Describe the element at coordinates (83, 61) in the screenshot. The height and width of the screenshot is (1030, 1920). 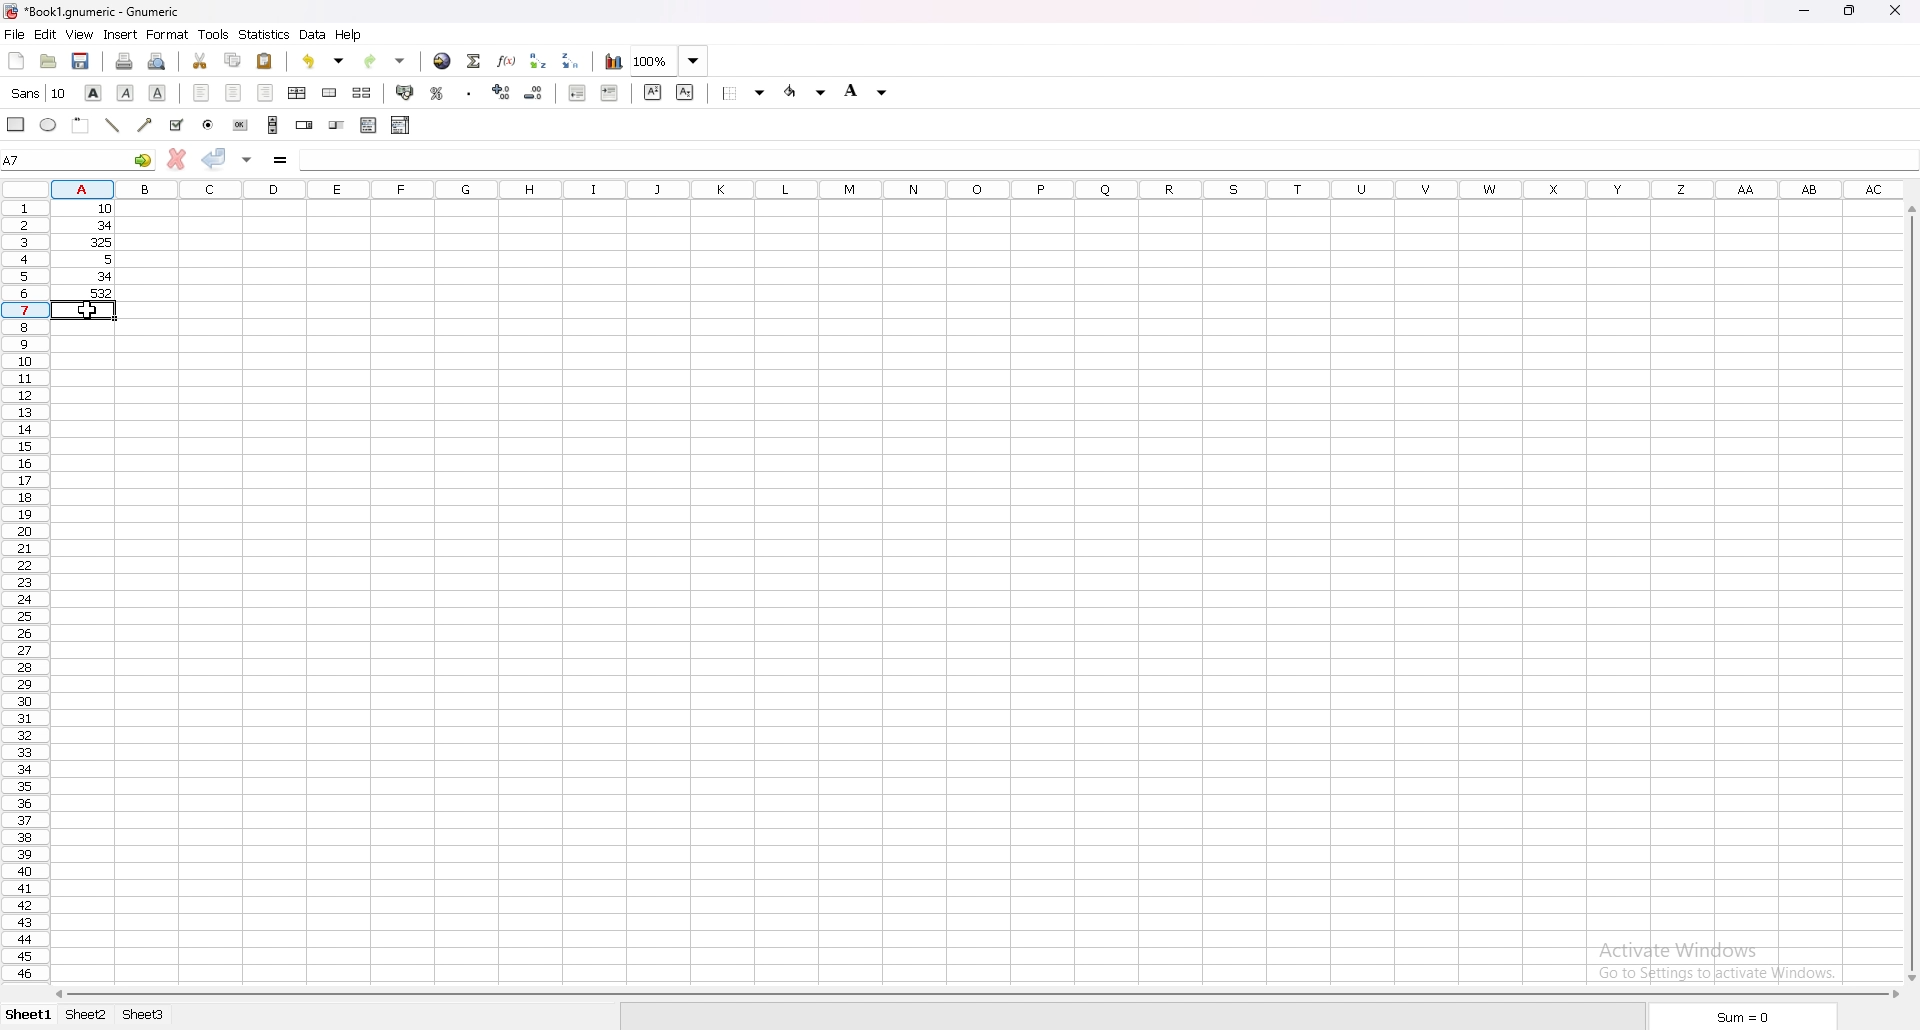
I see `save` at that location.